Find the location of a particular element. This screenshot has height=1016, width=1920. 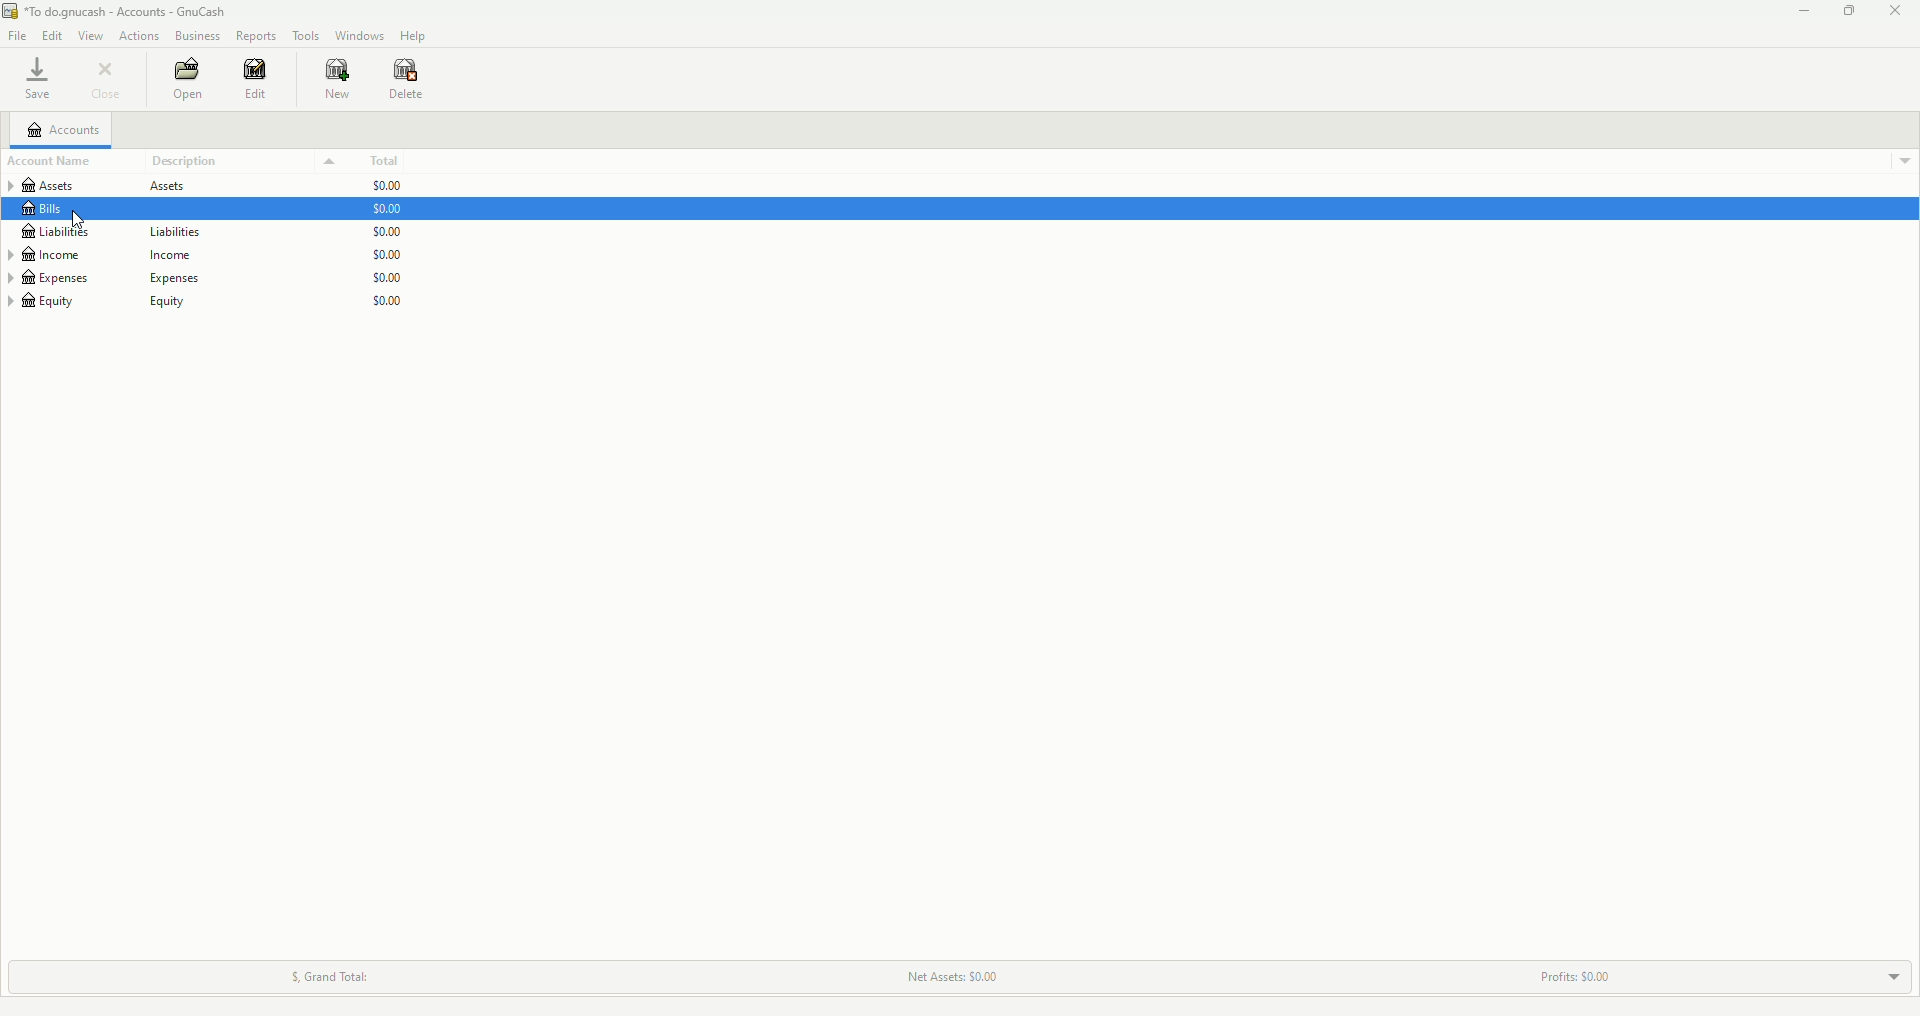

Business is located at coordinates (198, 36).